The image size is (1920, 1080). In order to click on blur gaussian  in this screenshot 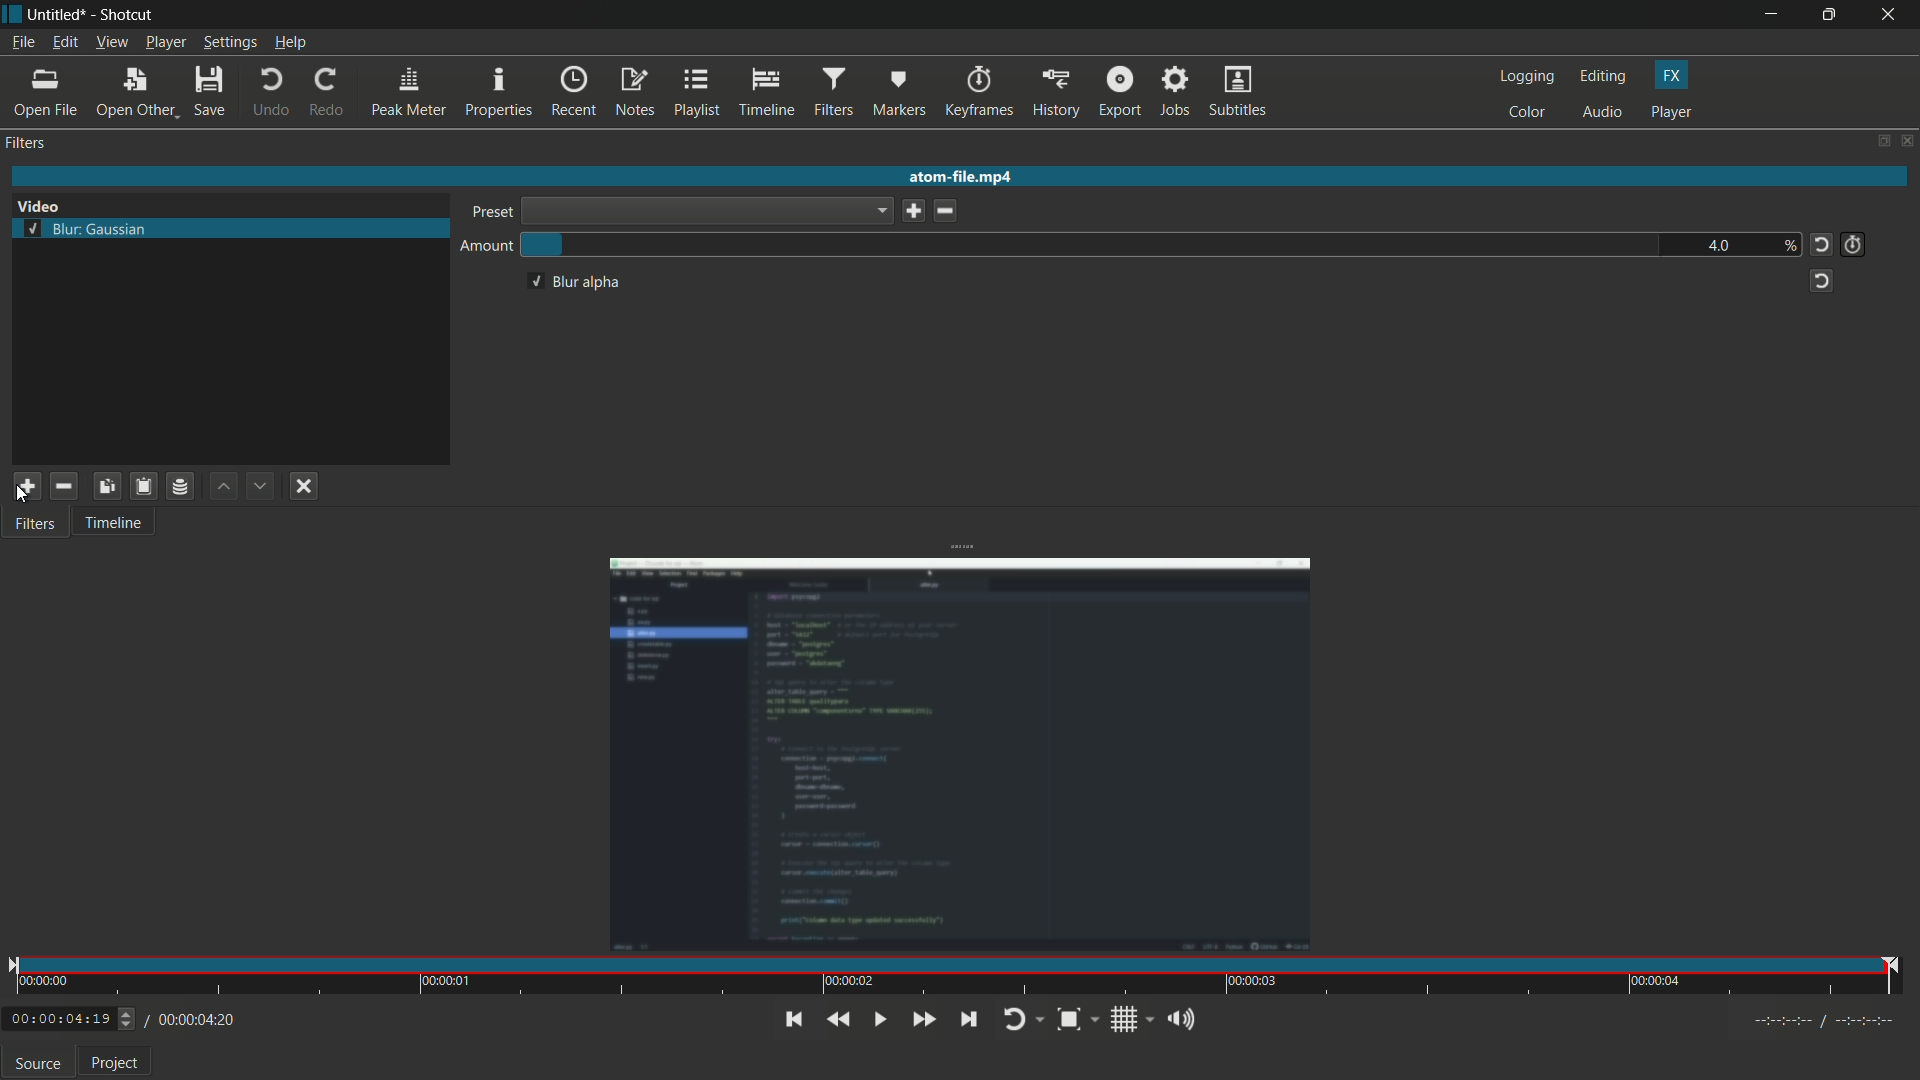, I will do `click(85, 229)`.